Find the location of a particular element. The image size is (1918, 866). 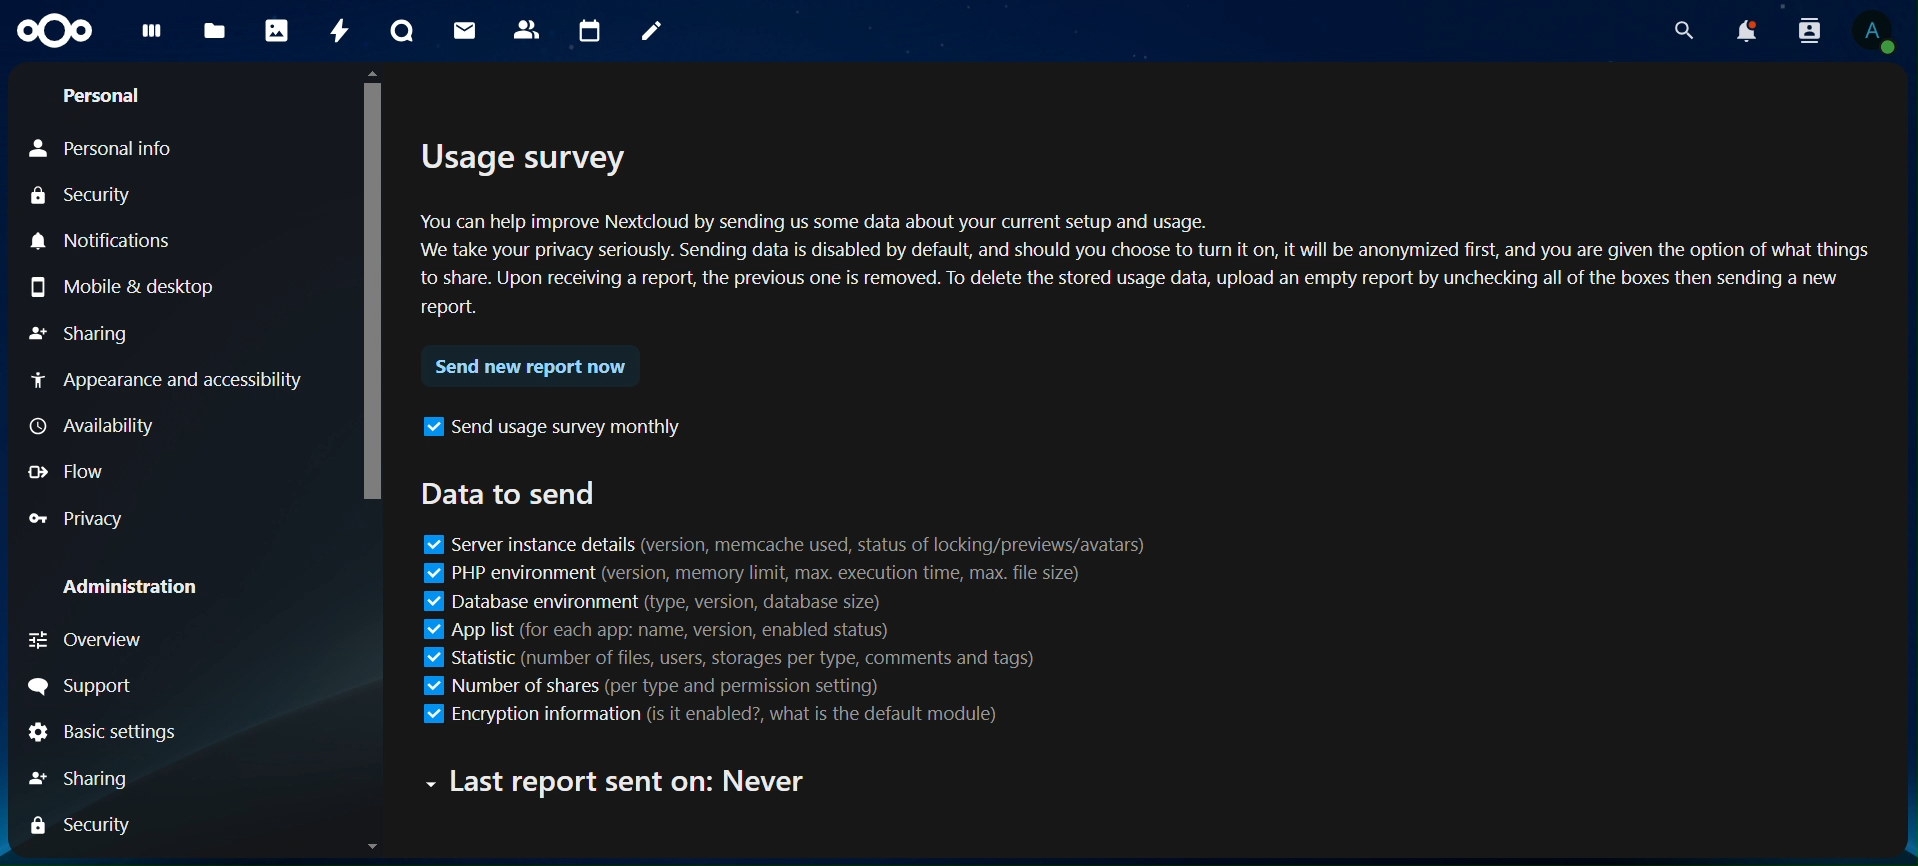

database environment is located at coordinates (647, 602).